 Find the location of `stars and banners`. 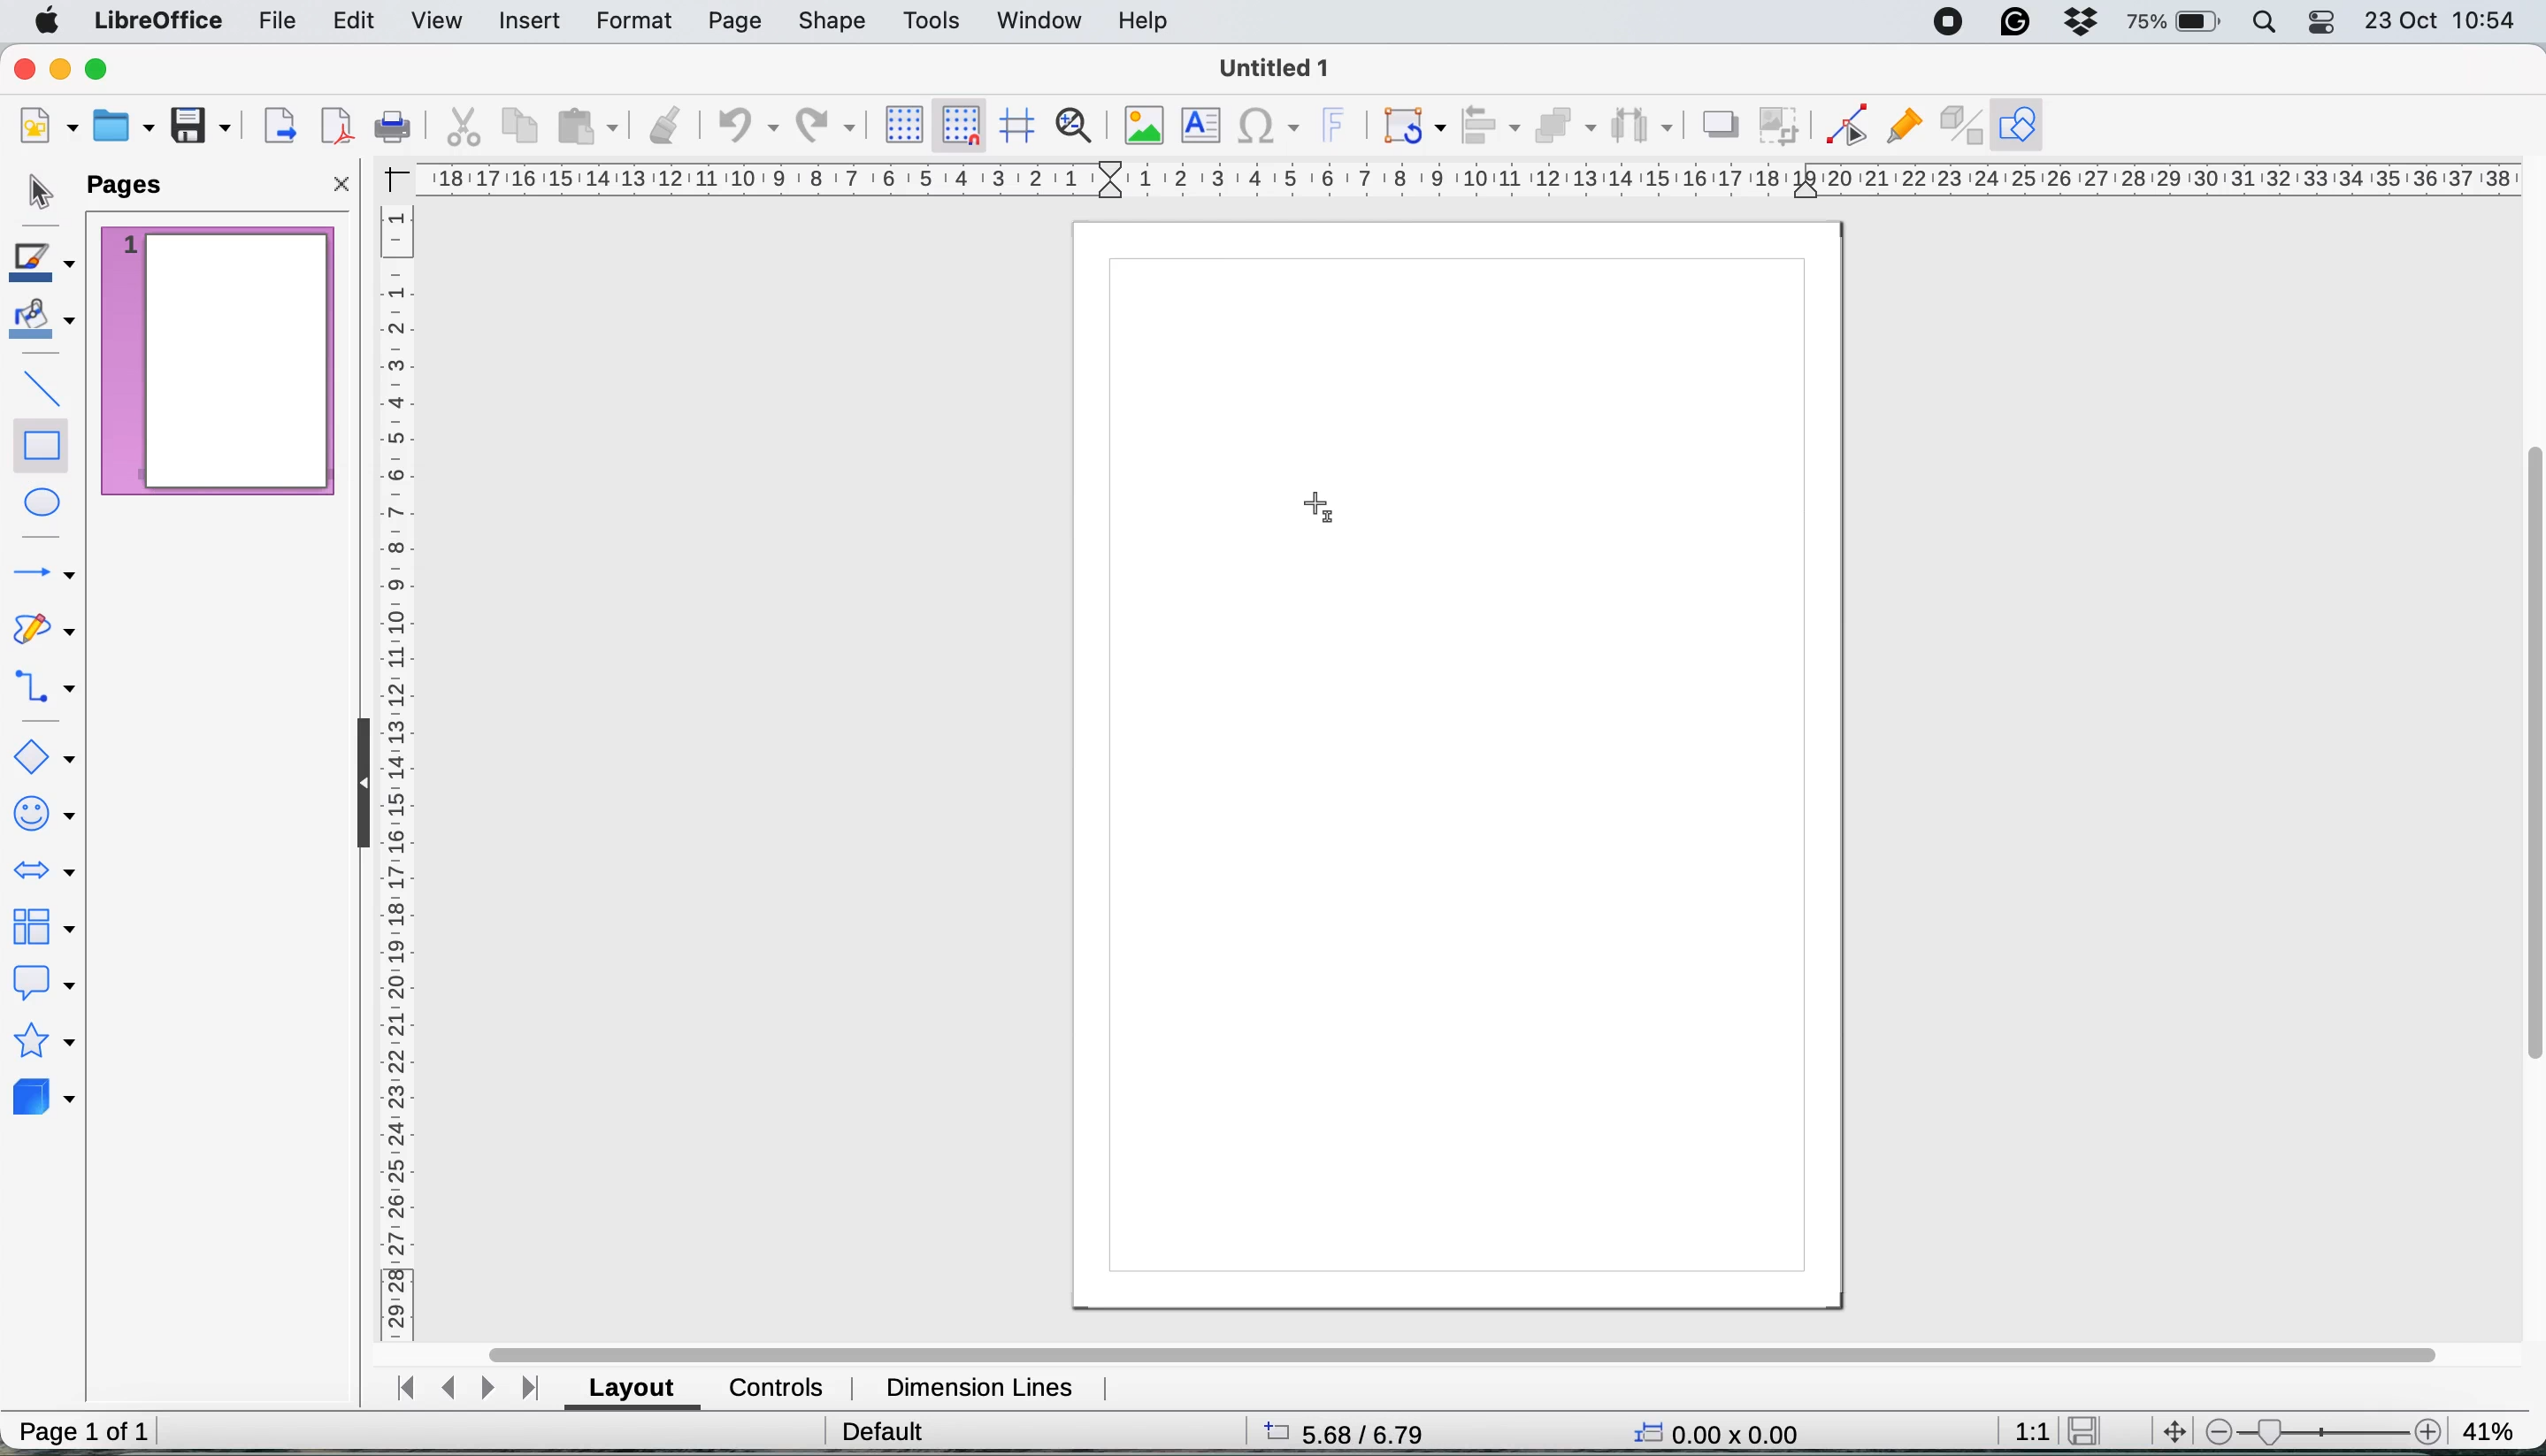

stars and banners is located at coordinates (44, 1043).